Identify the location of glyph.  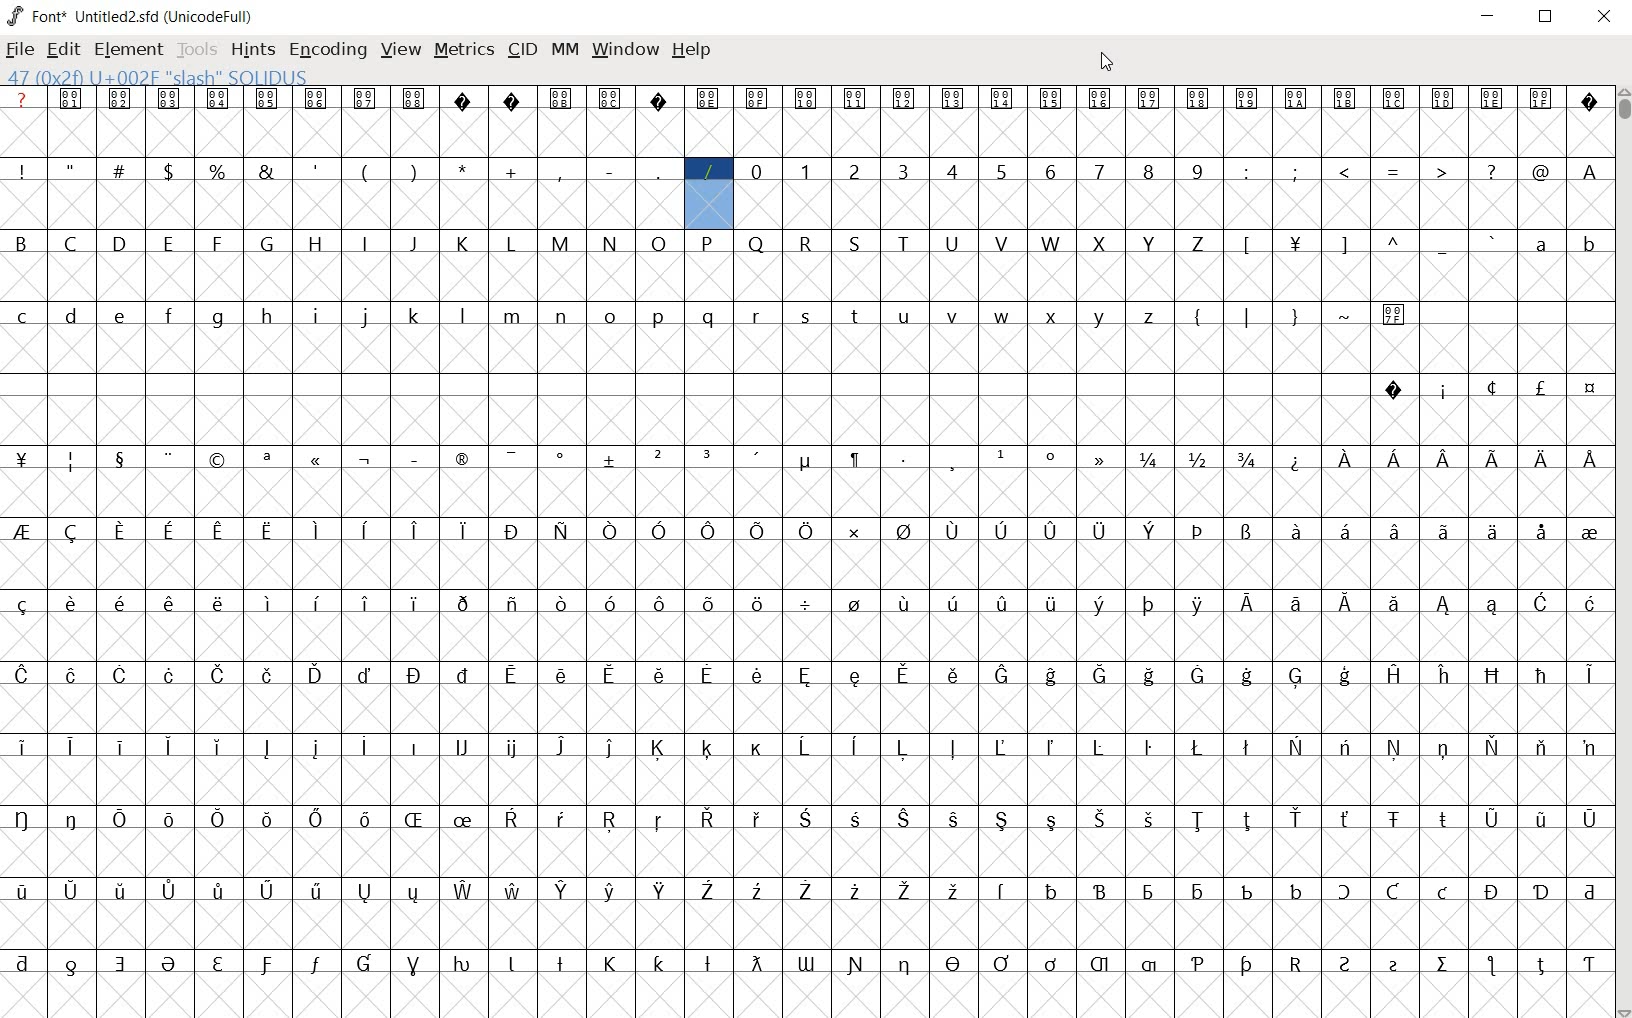
(1295, 318).